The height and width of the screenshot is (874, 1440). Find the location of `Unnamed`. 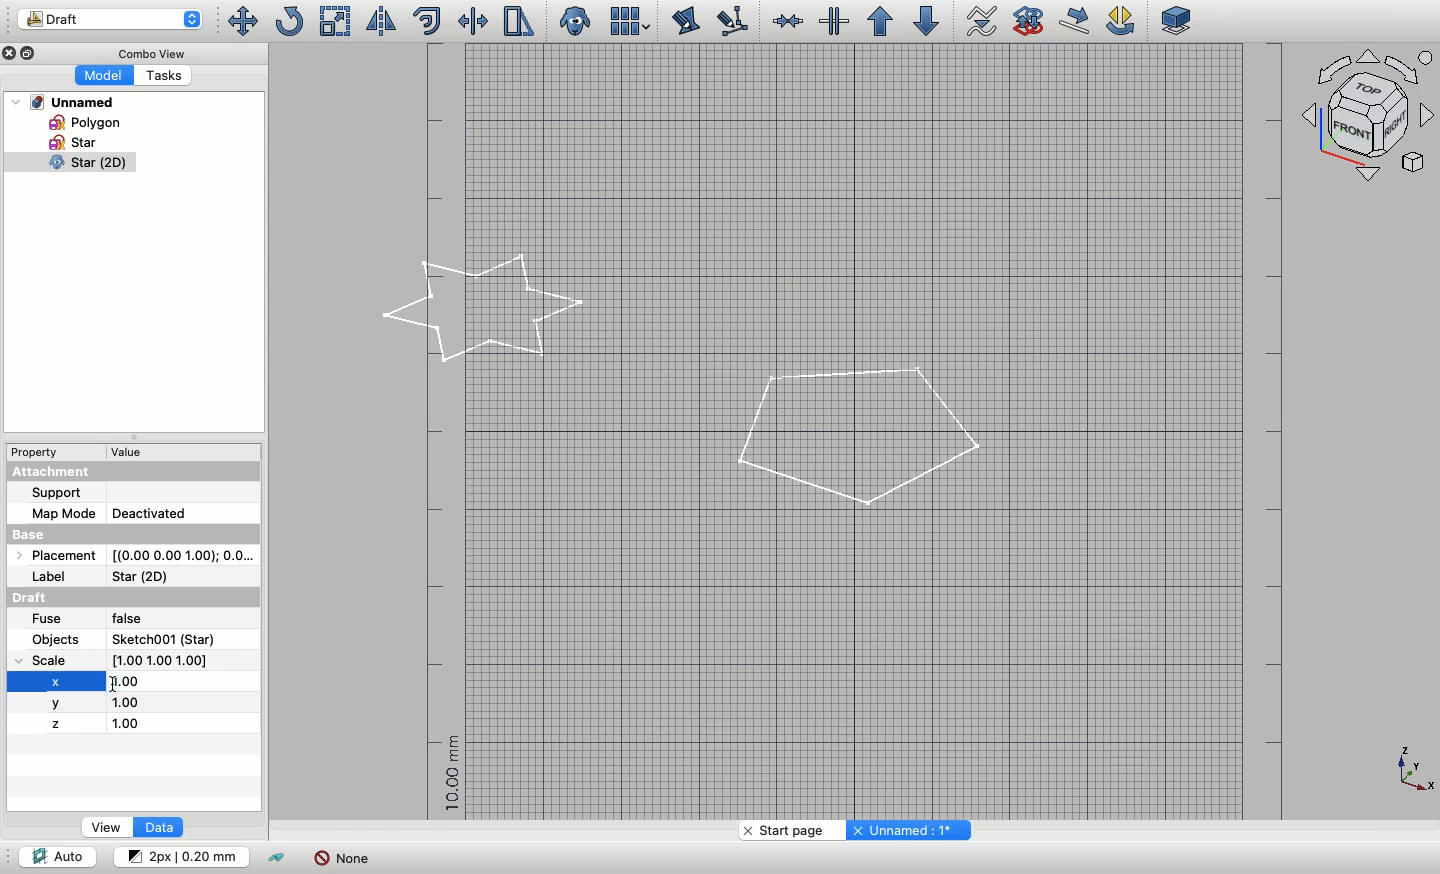

Unnamed is located at coordinates (64, 102).